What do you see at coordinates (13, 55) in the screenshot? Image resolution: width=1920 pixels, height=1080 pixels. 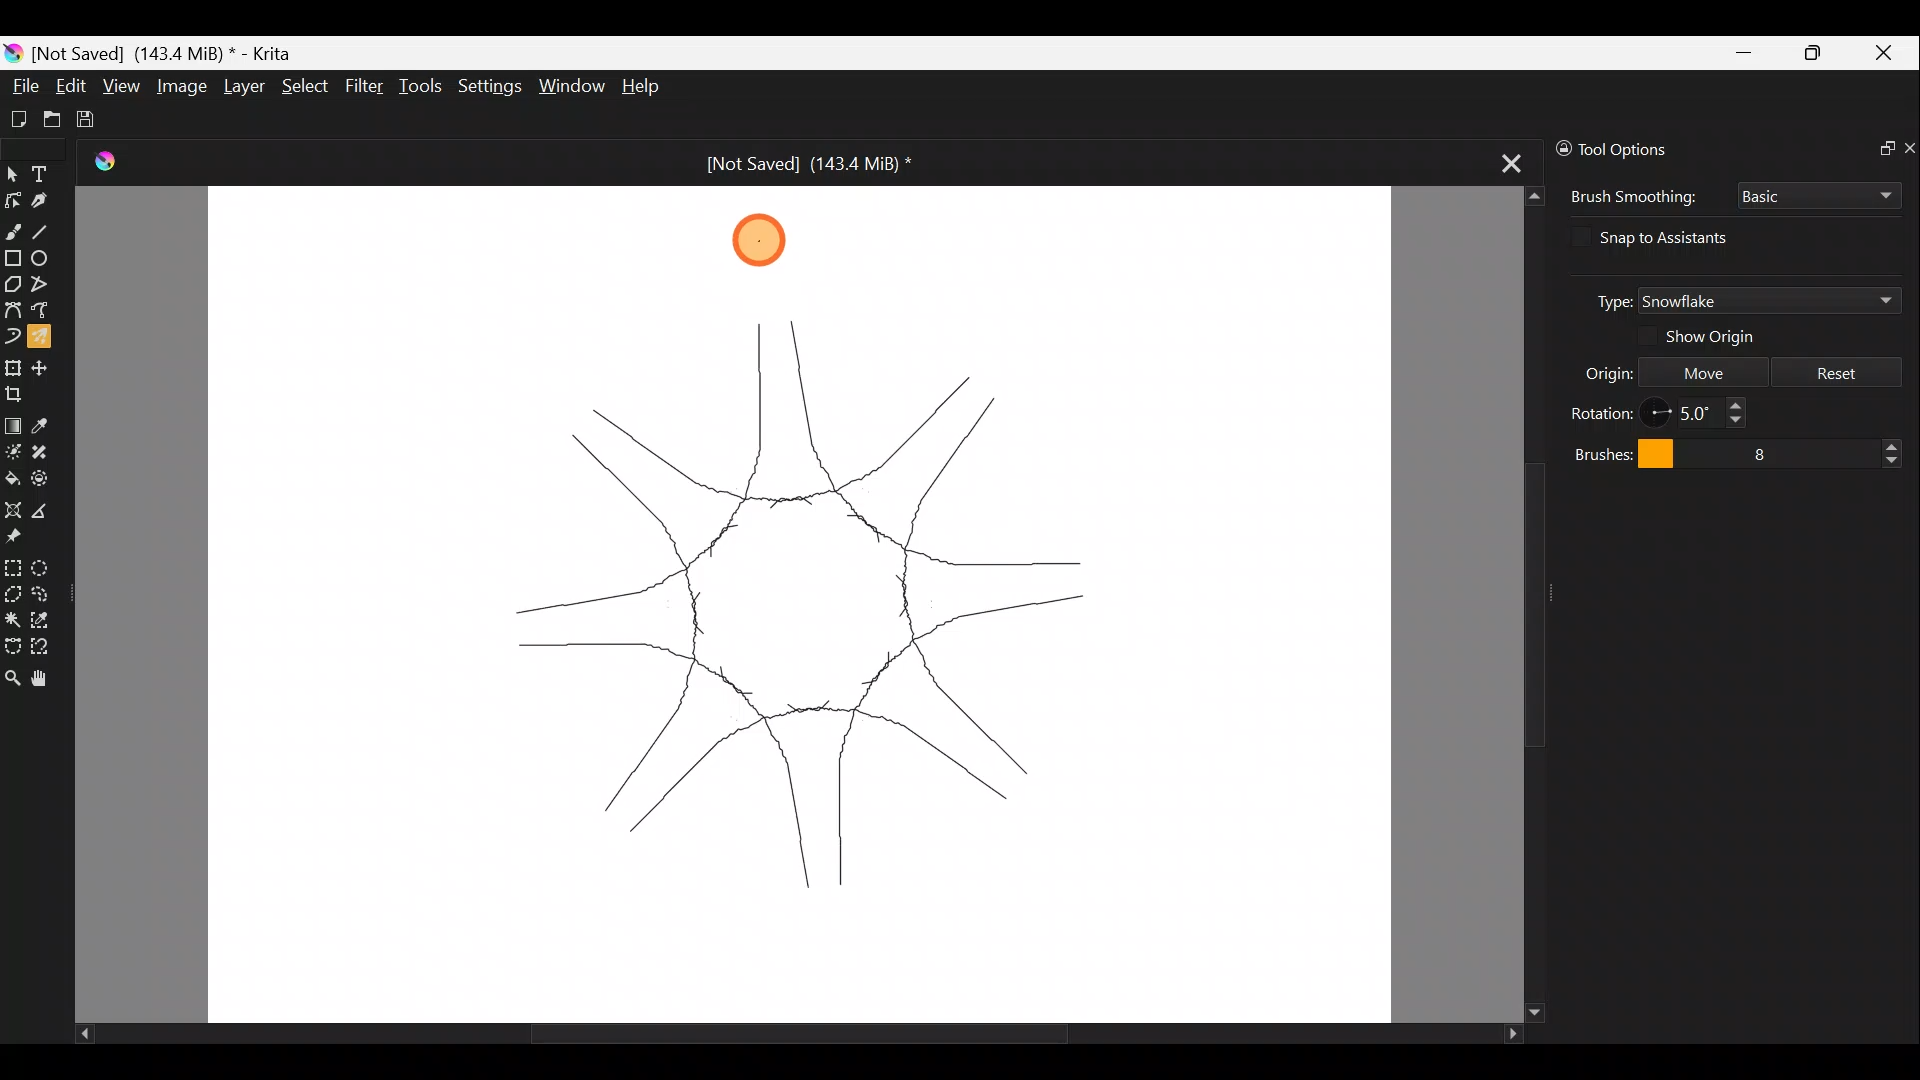 I see `Krita logo` at bounding box center [13, 55].